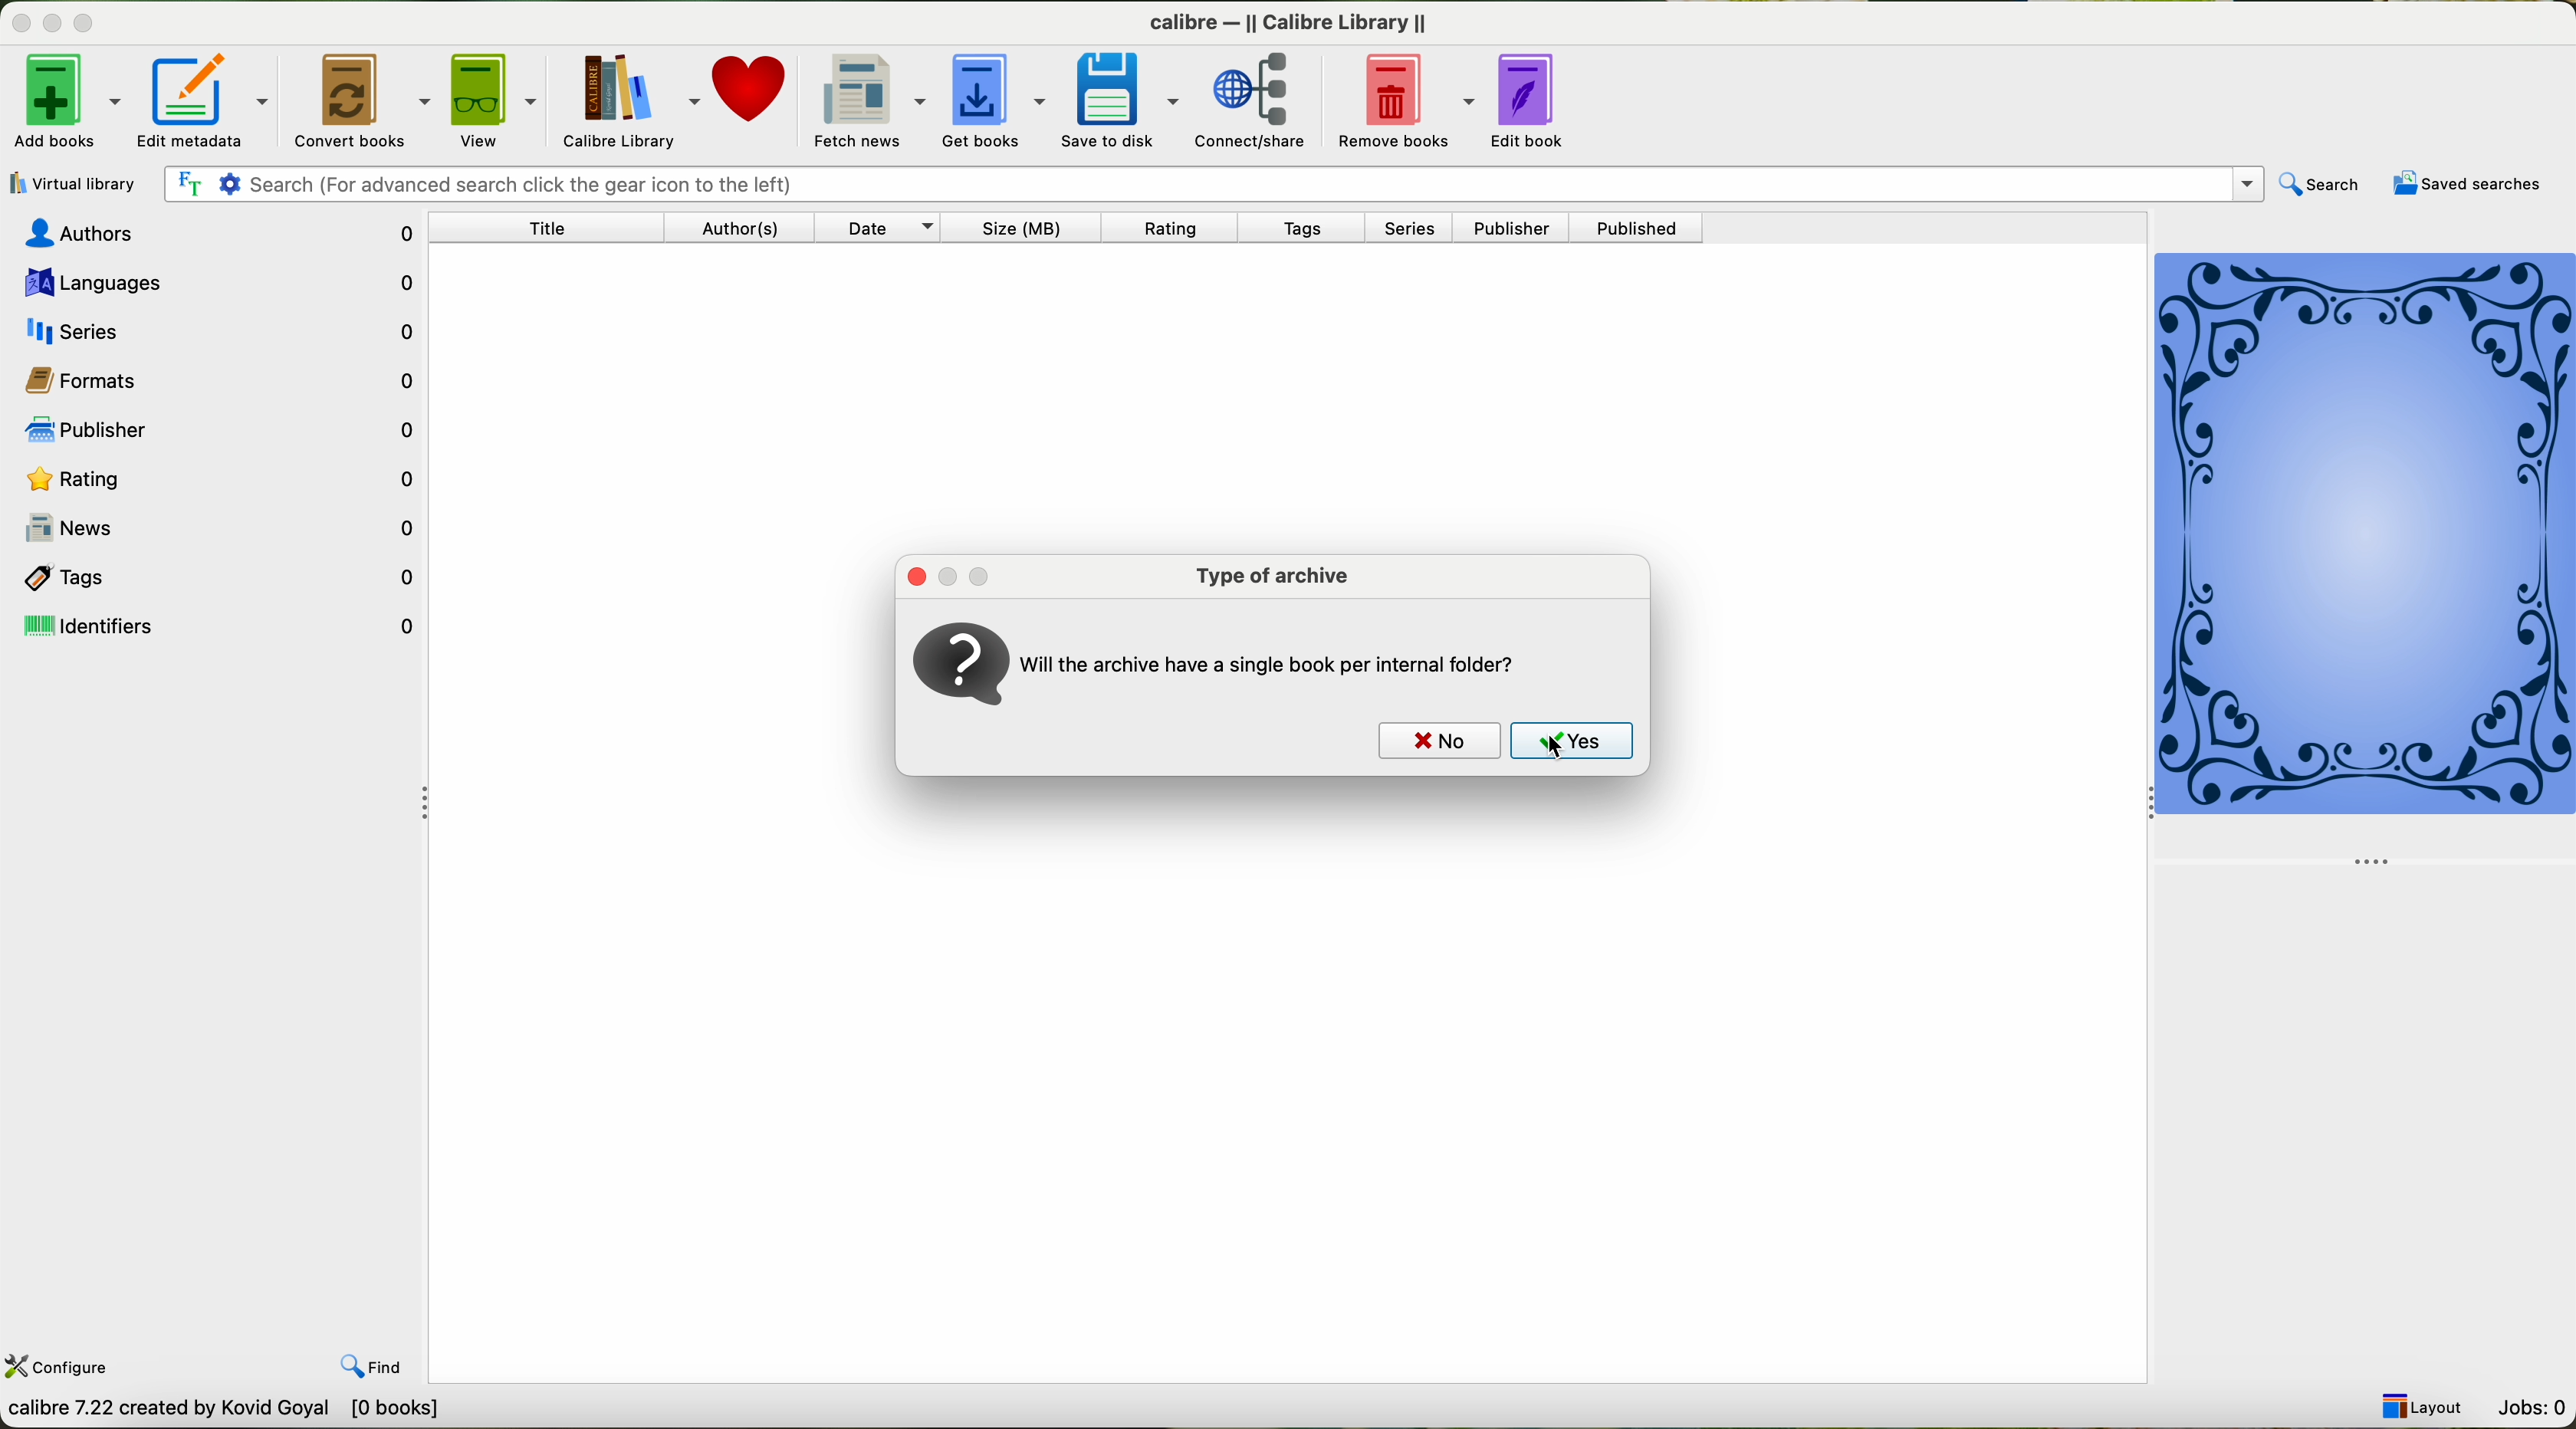  Describe the element at coordinates (216, 234) in the screenshot. I see `authors` at that location.